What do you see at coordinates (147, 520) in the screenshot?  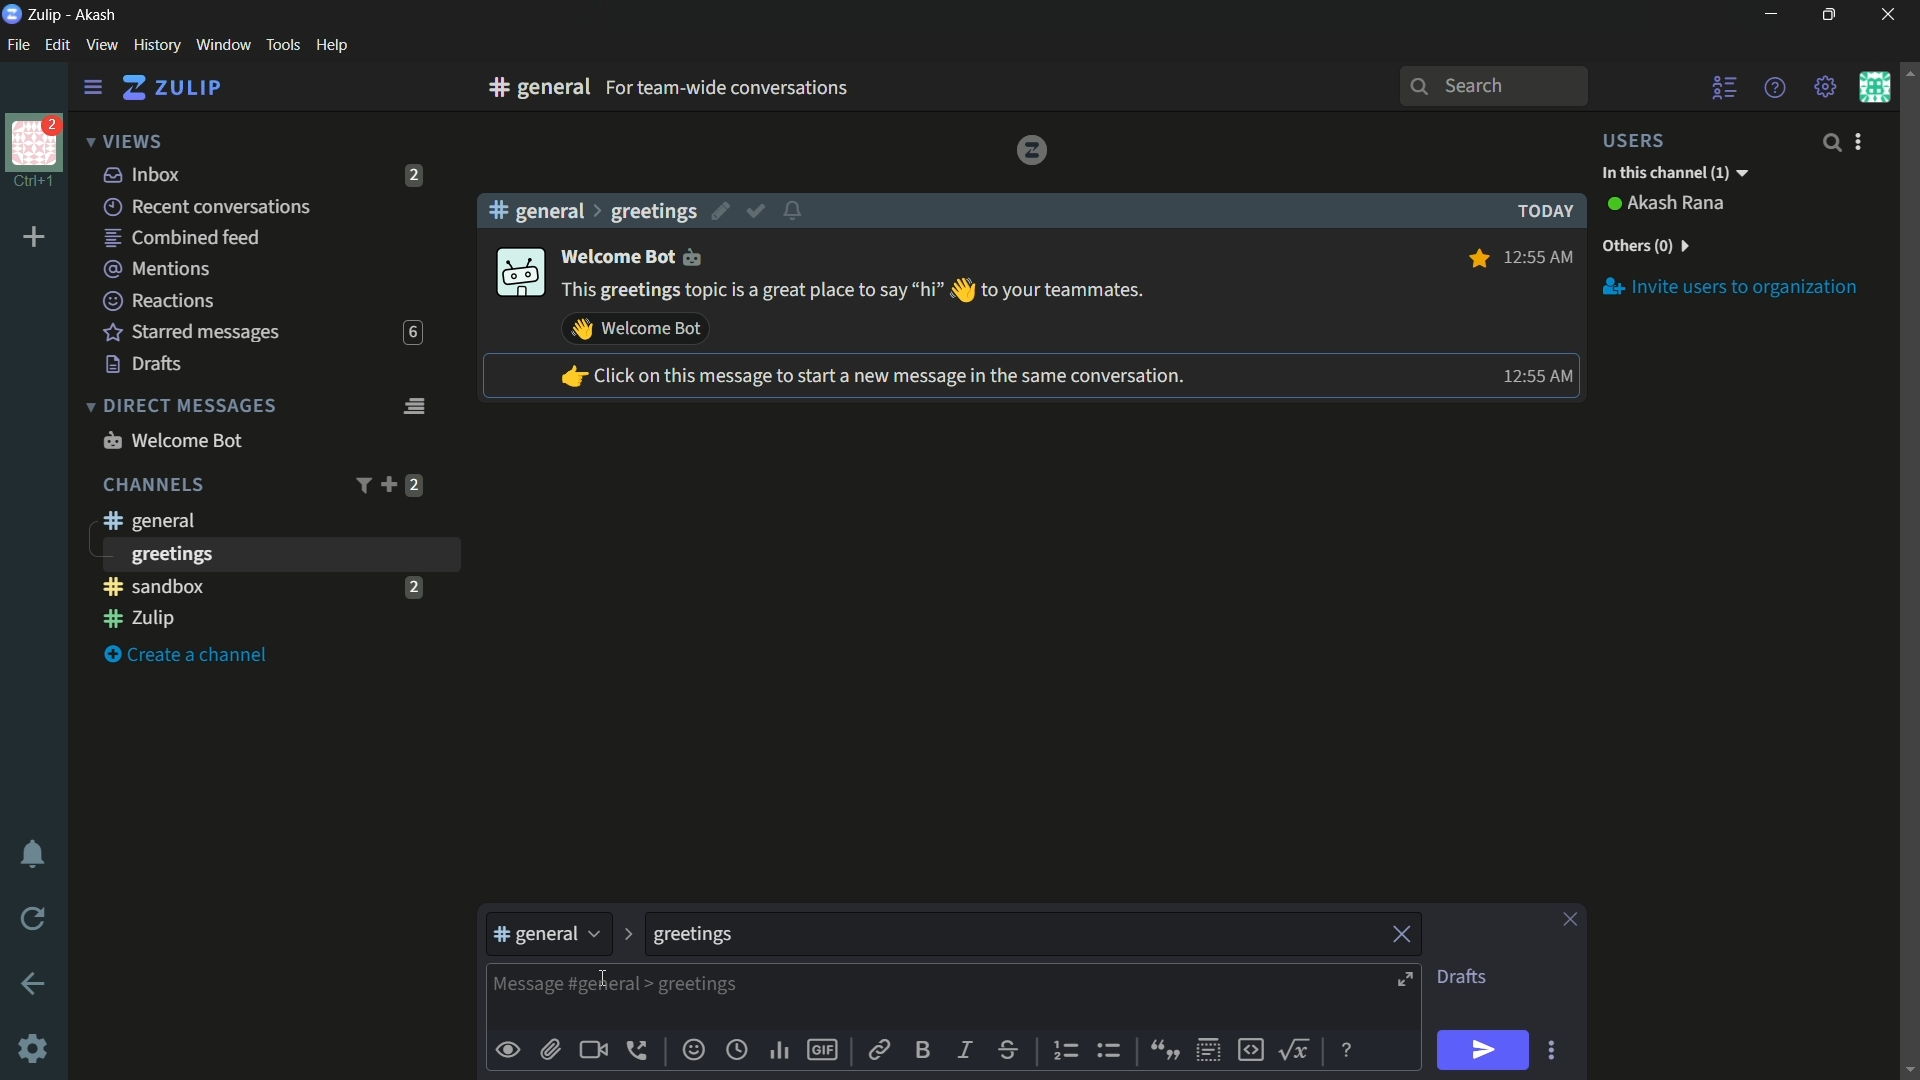 I see `general channel` at bounding box center [147, 520].